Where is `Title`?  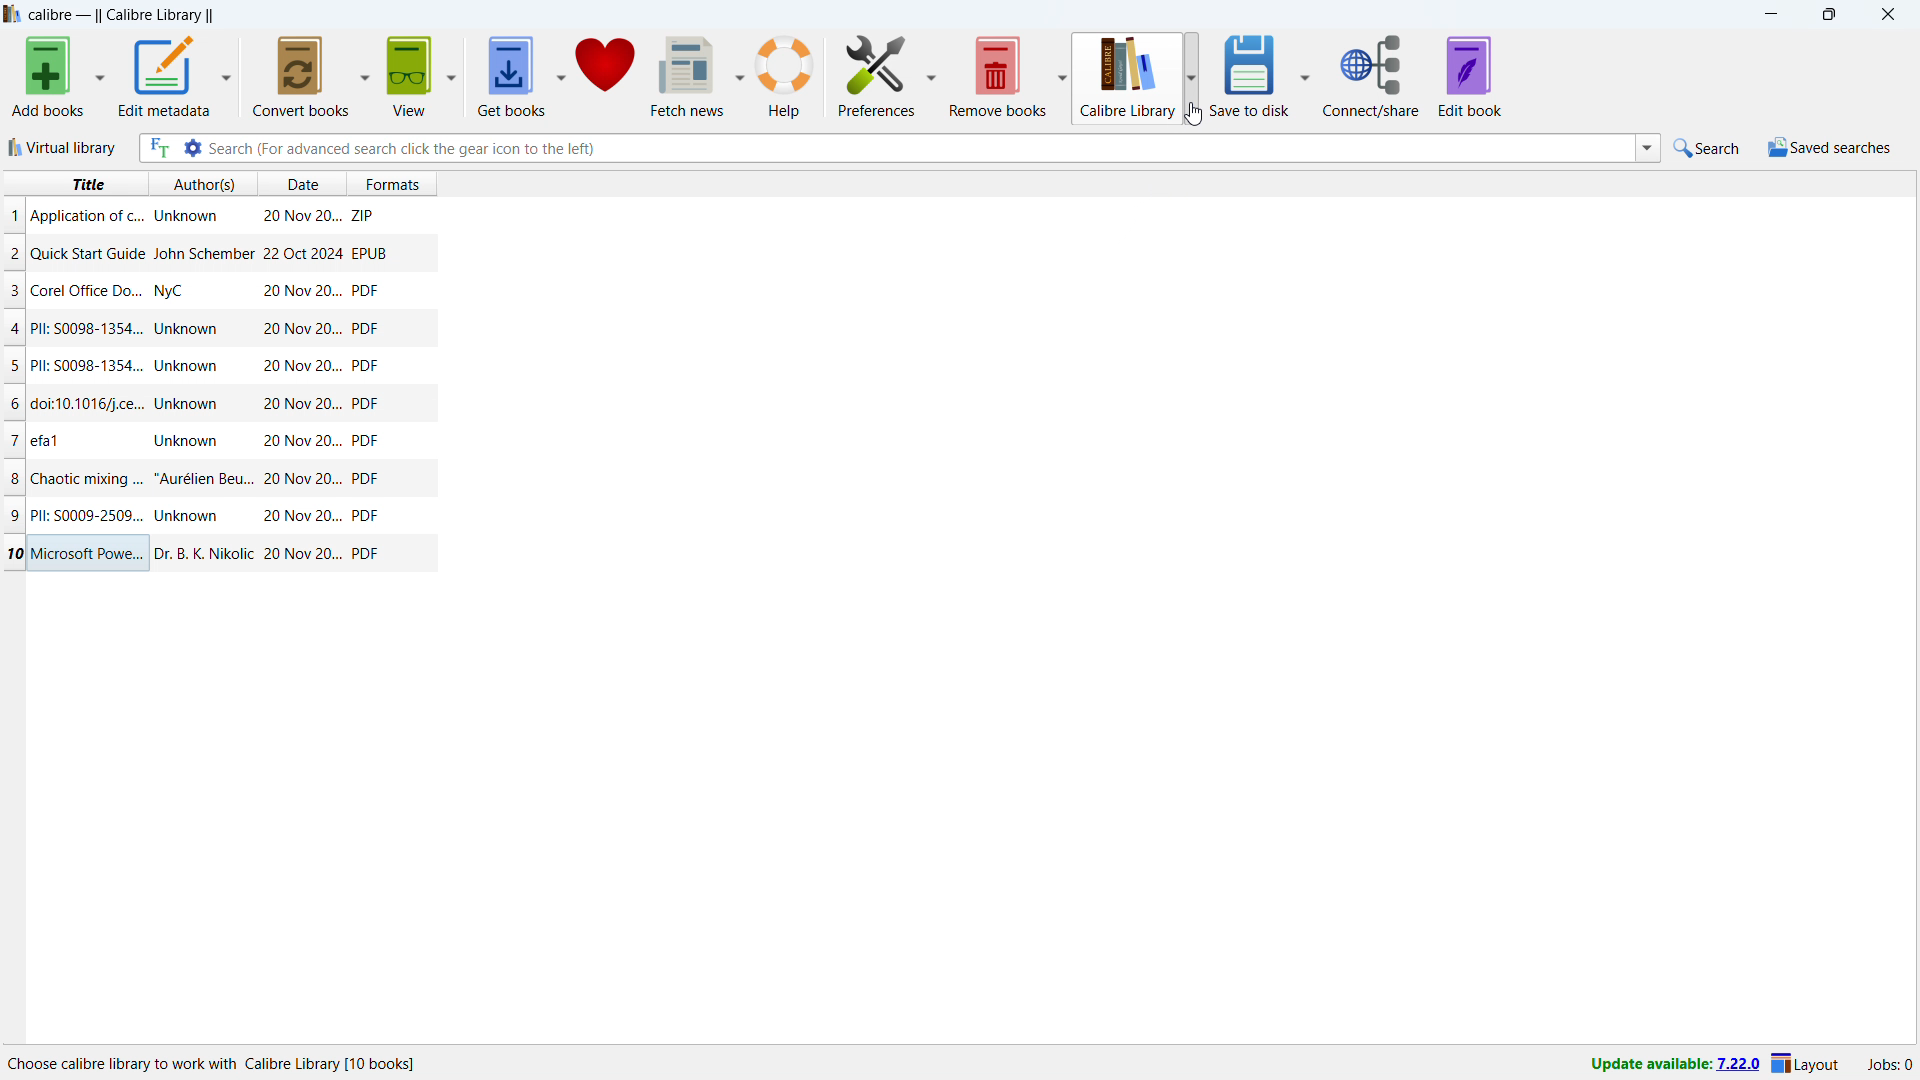
Title is located at coordinates (92, 554).